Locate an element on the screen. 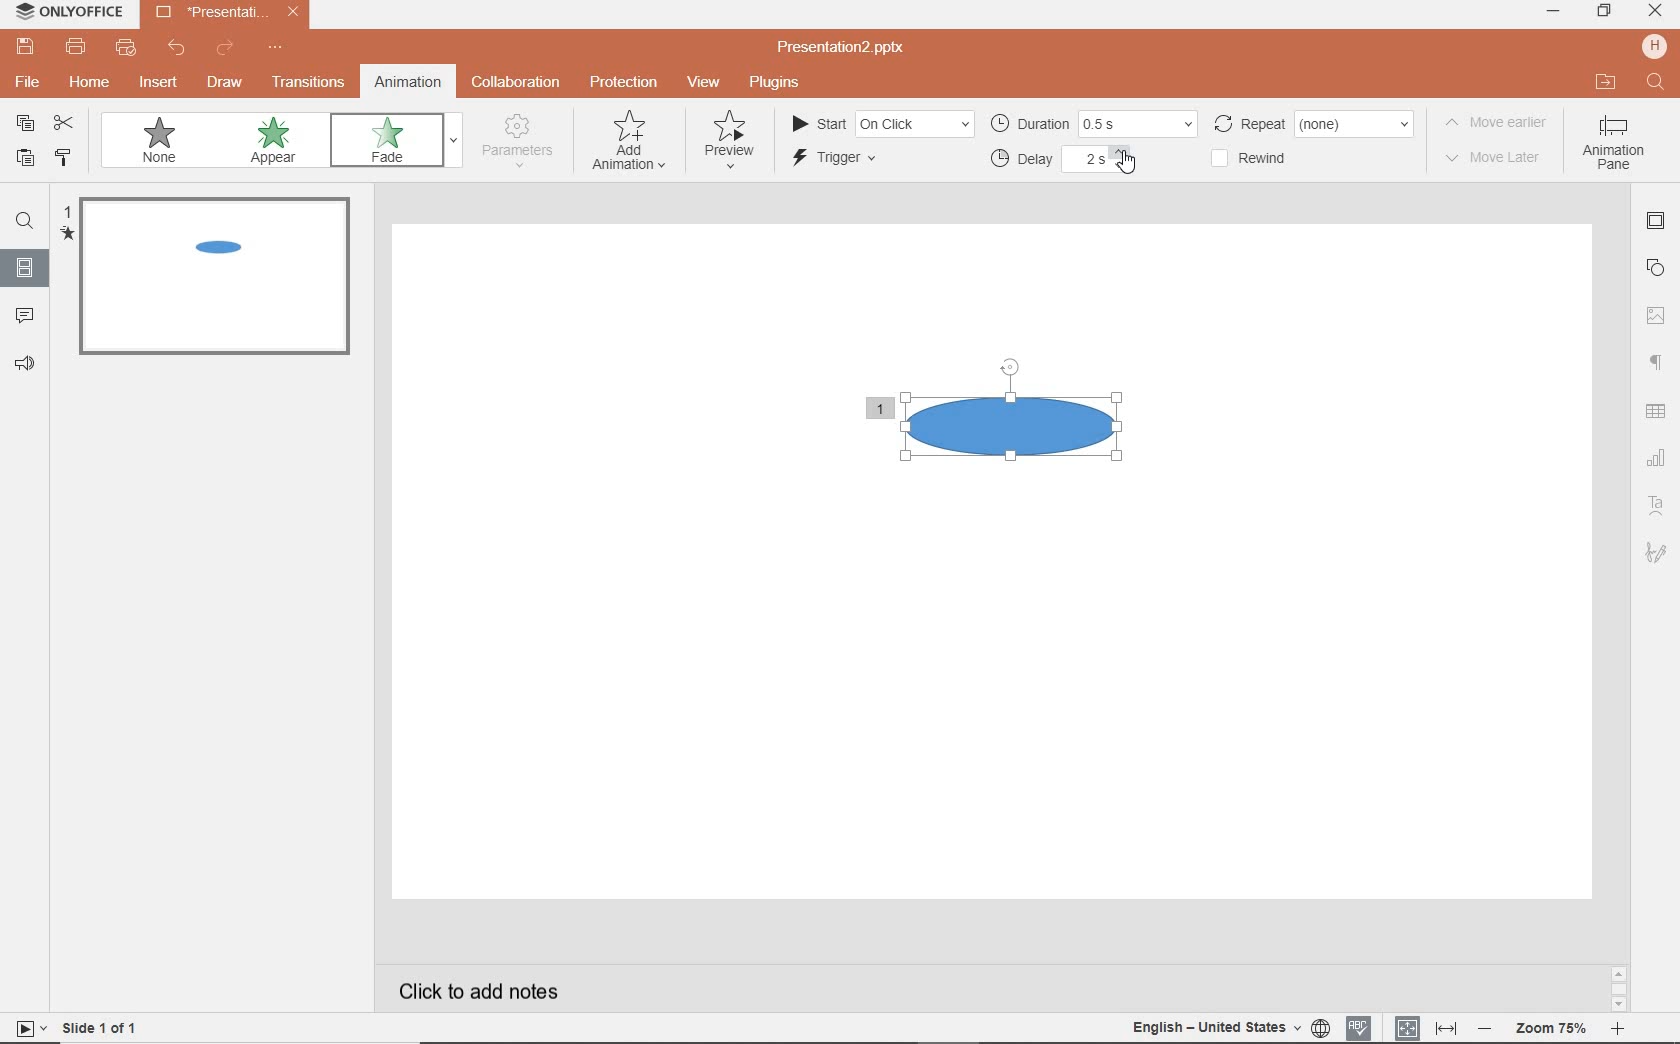  copy is located at coordinates (26, 122).